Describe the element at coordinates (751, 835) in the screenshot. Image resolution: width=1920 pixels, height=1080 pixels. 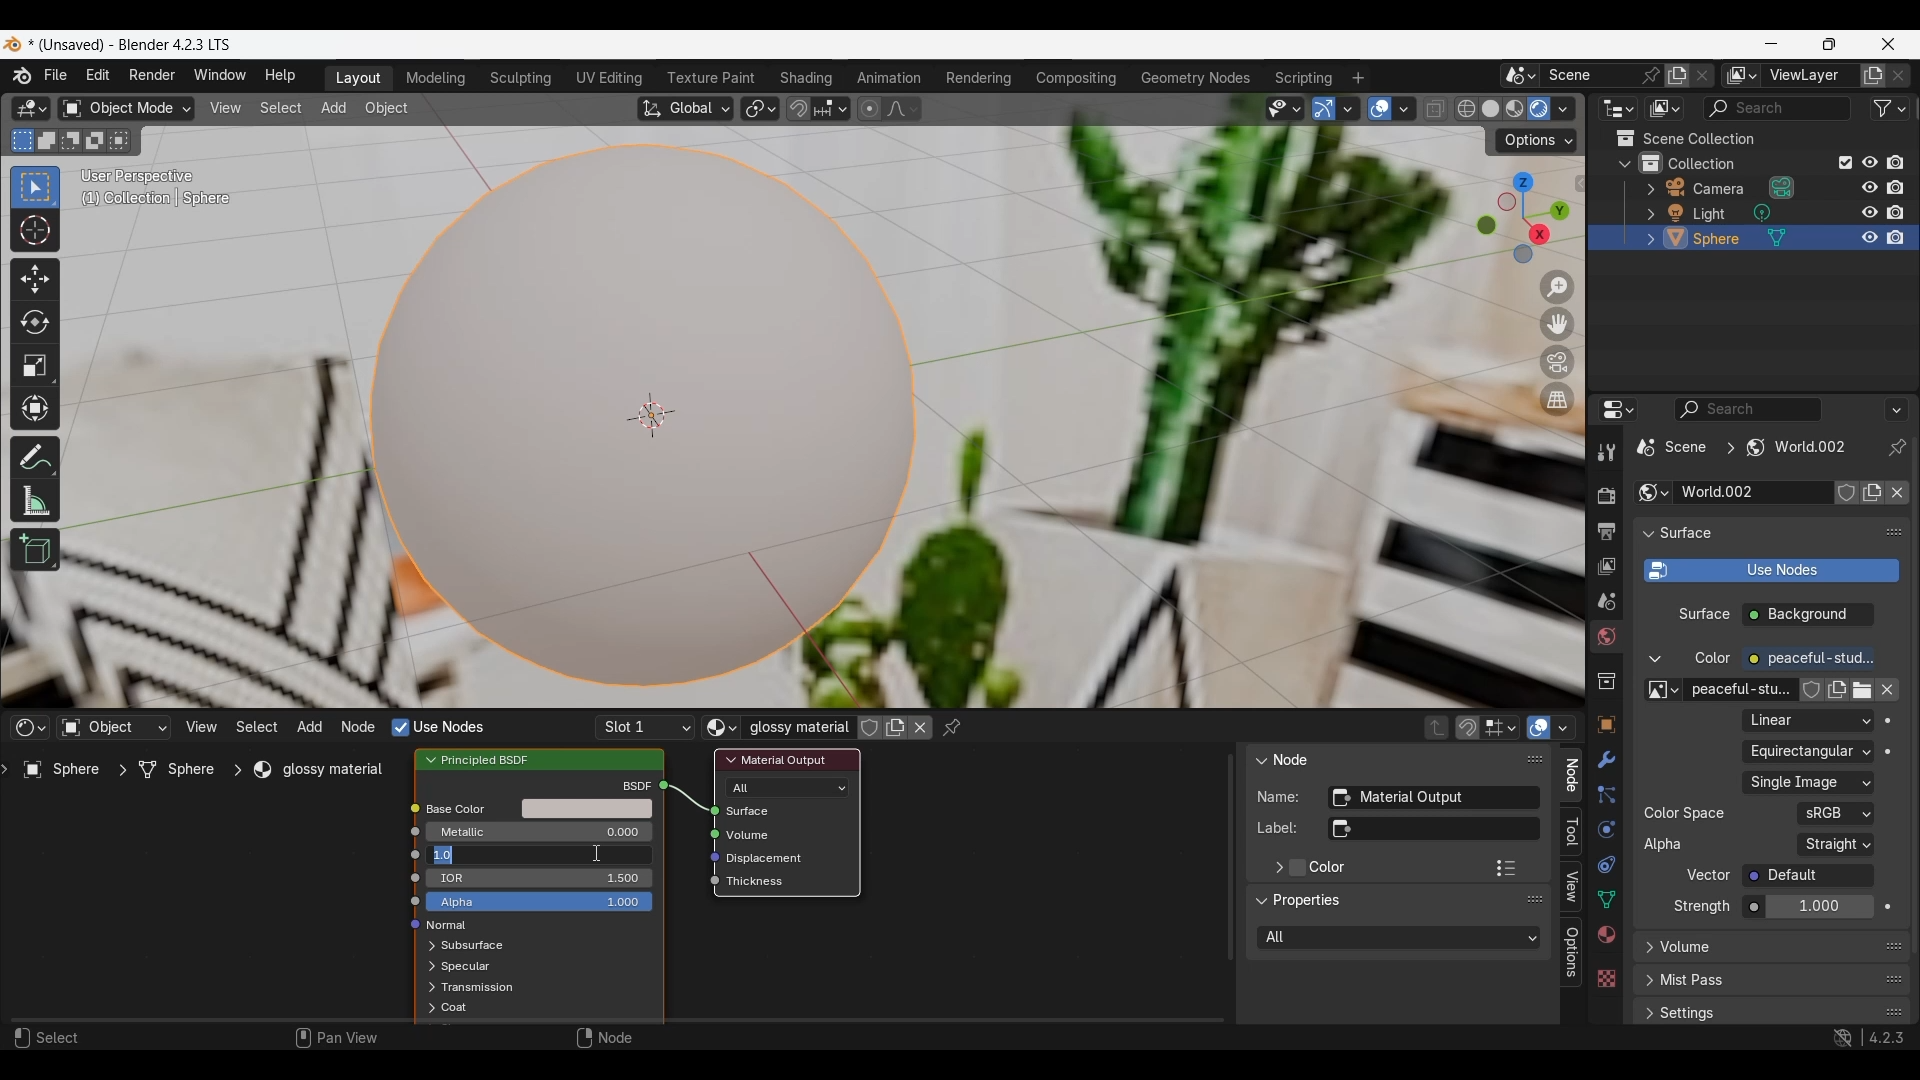
I see `Volume` at that location.